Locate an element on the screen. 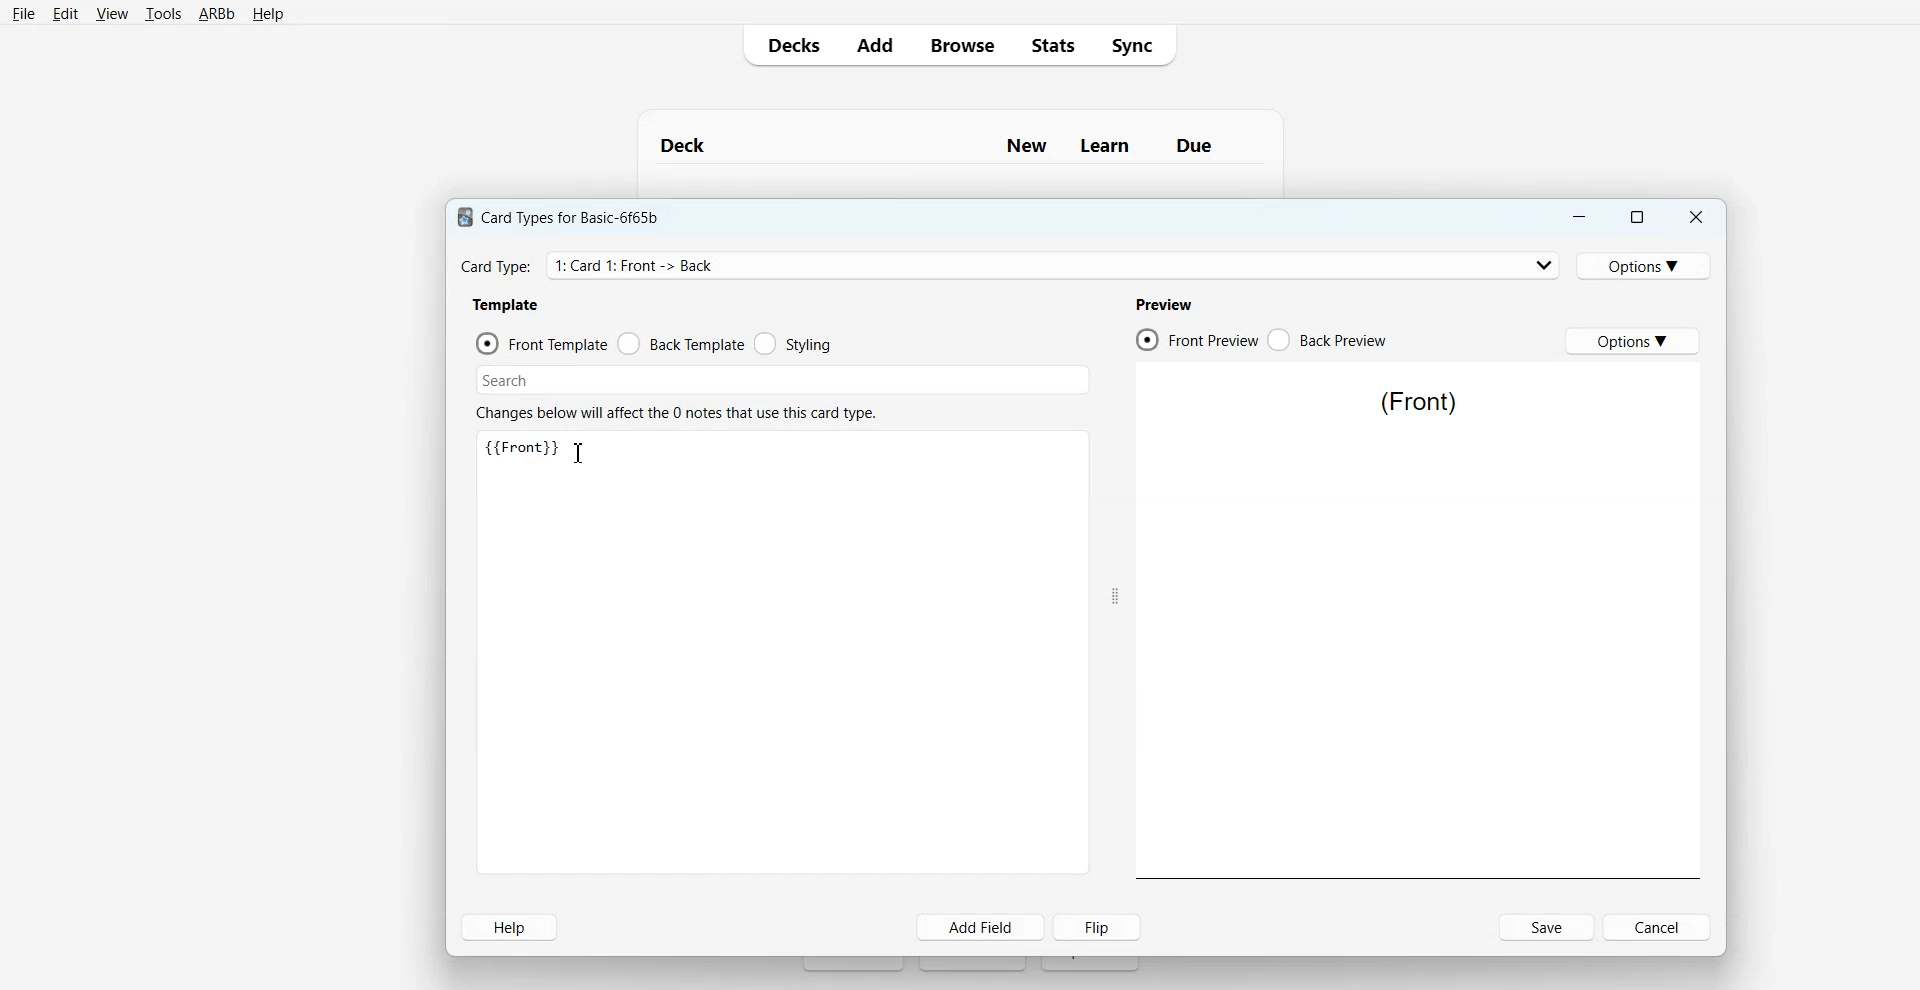  Search Bar is located at coordinates (781, 380).